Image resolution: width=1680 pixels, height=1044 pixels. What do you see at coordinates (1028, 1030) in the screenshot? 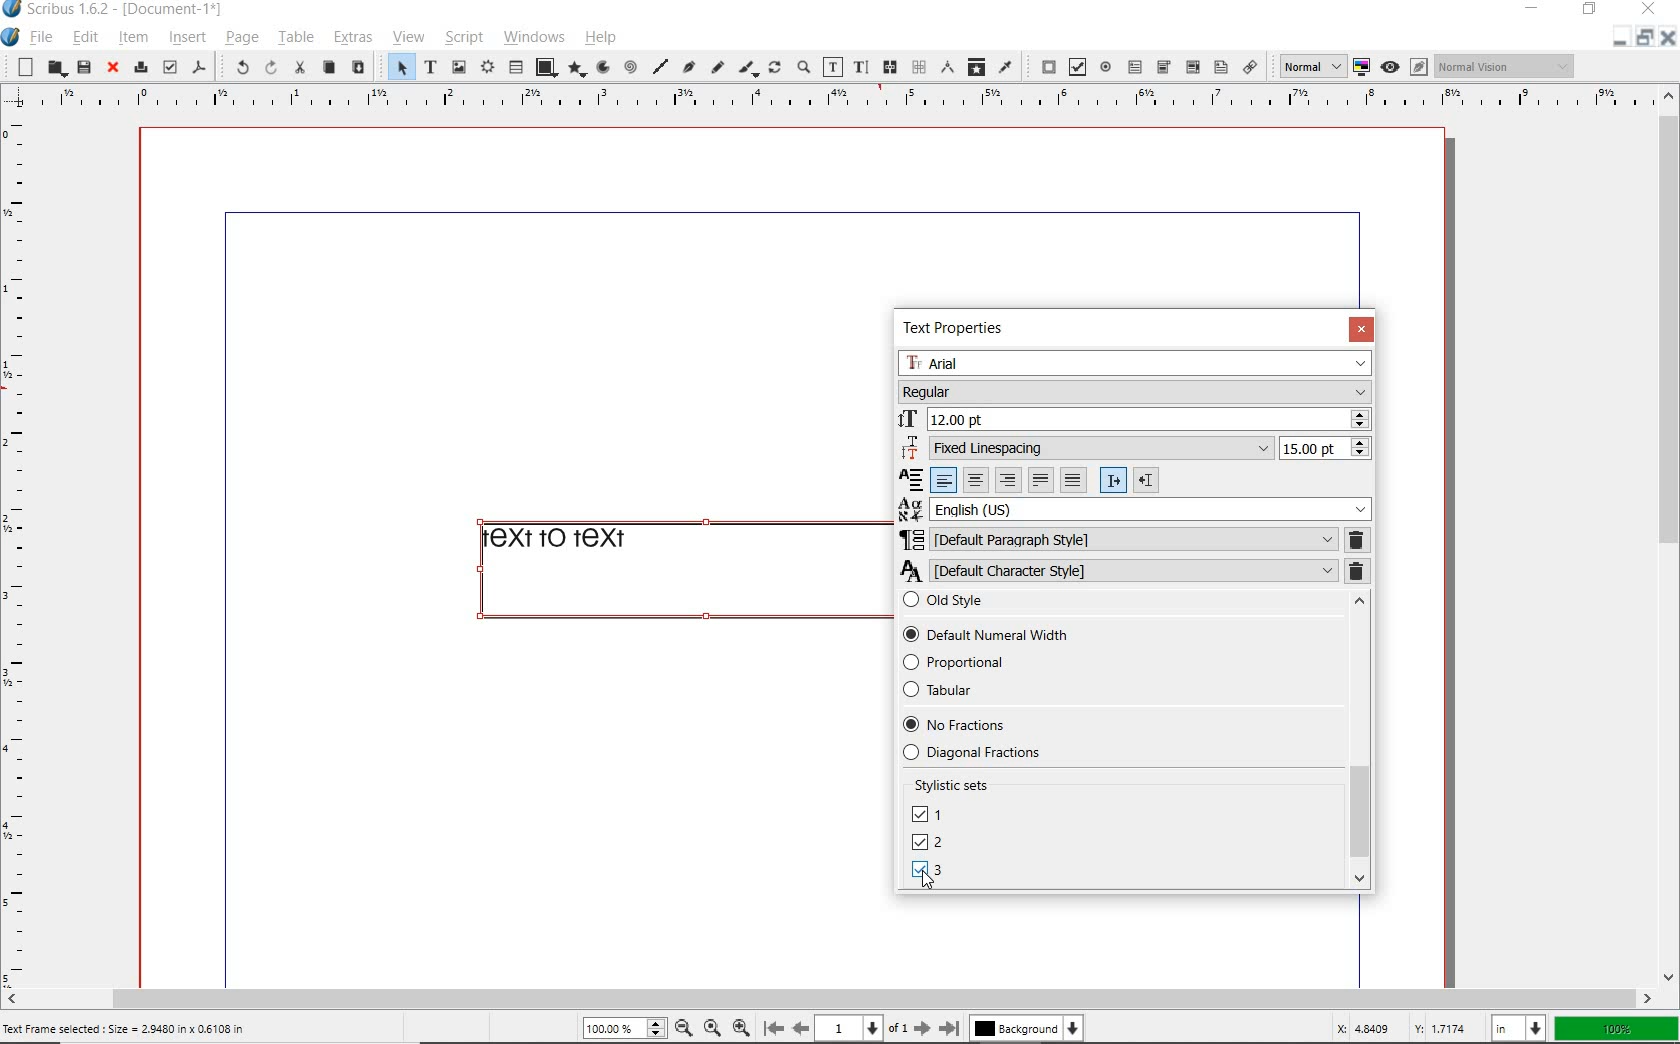
I see `Background` at bounding box center [1028, 1030].